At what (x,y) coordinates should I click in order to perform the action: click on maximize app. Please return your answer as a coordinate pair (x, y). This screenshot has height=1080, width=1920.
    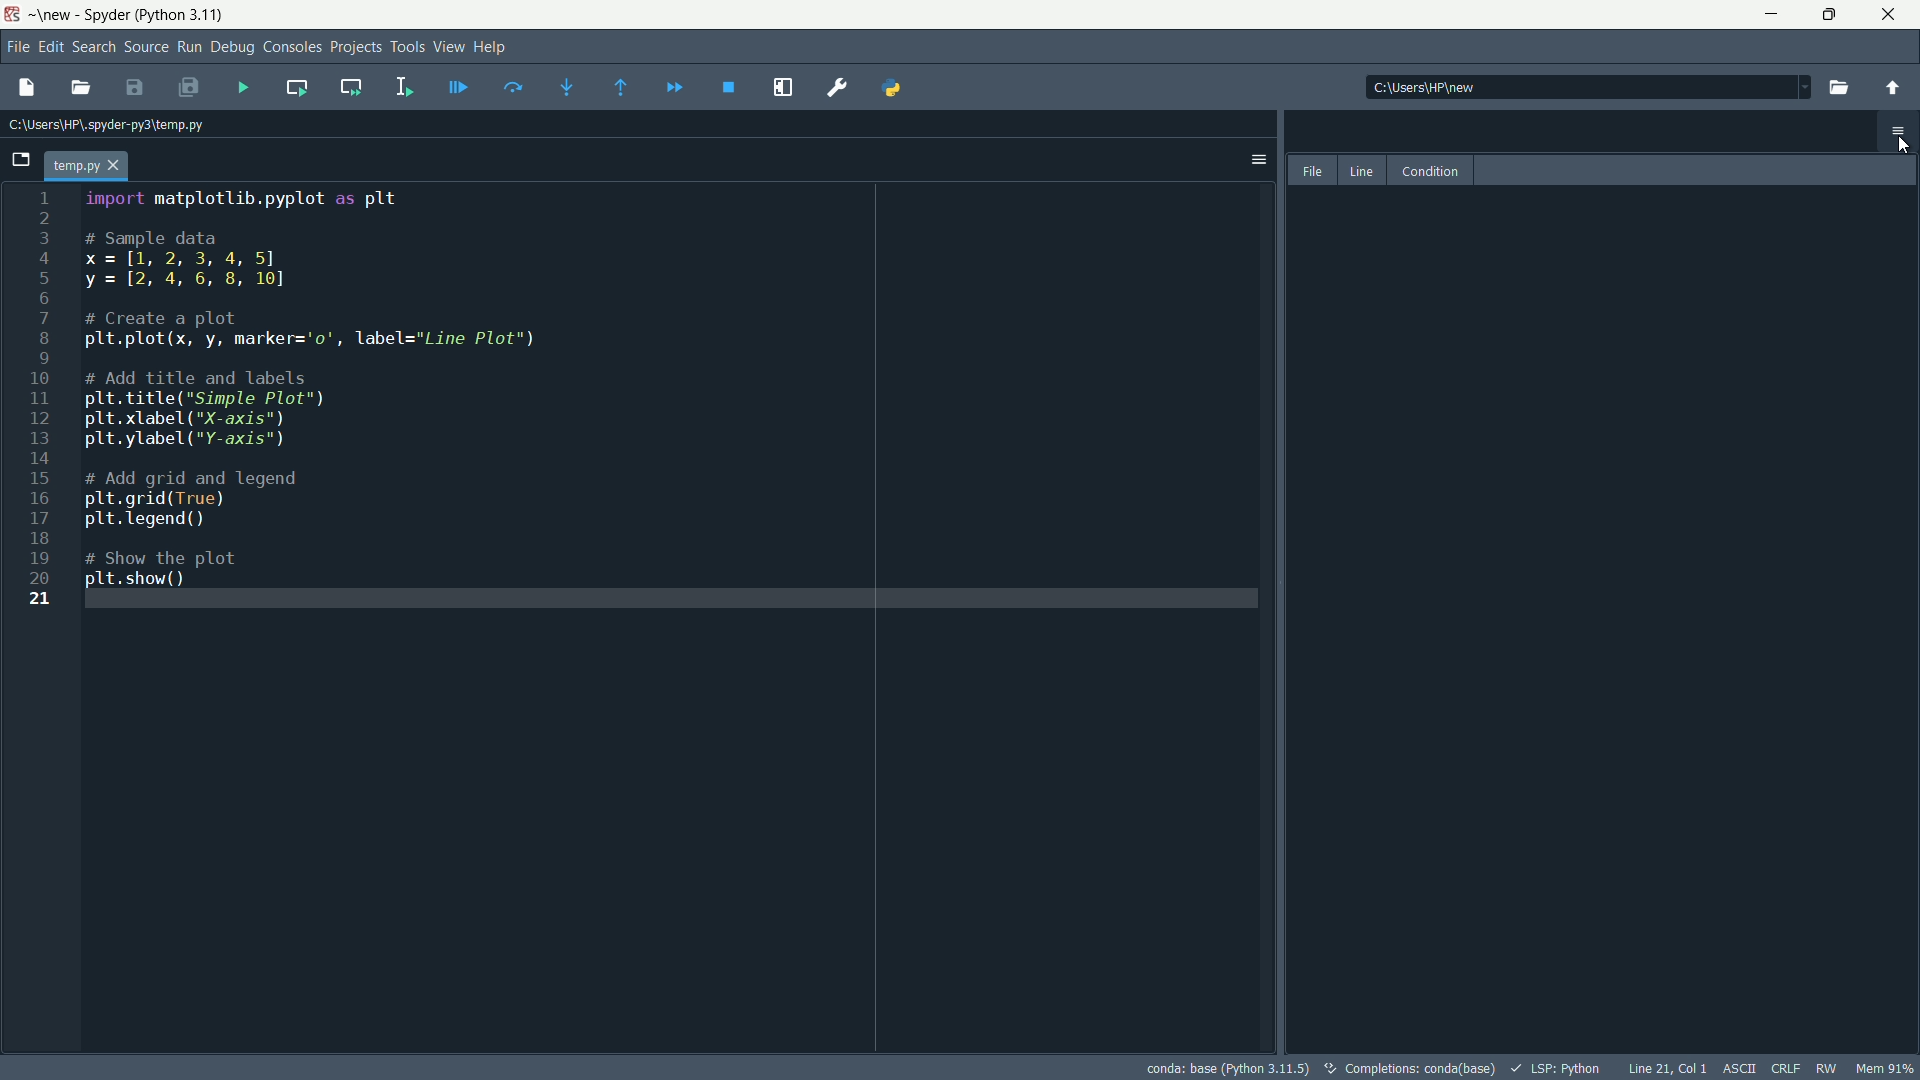
    Looking at the image, I should click on (1892, 15).